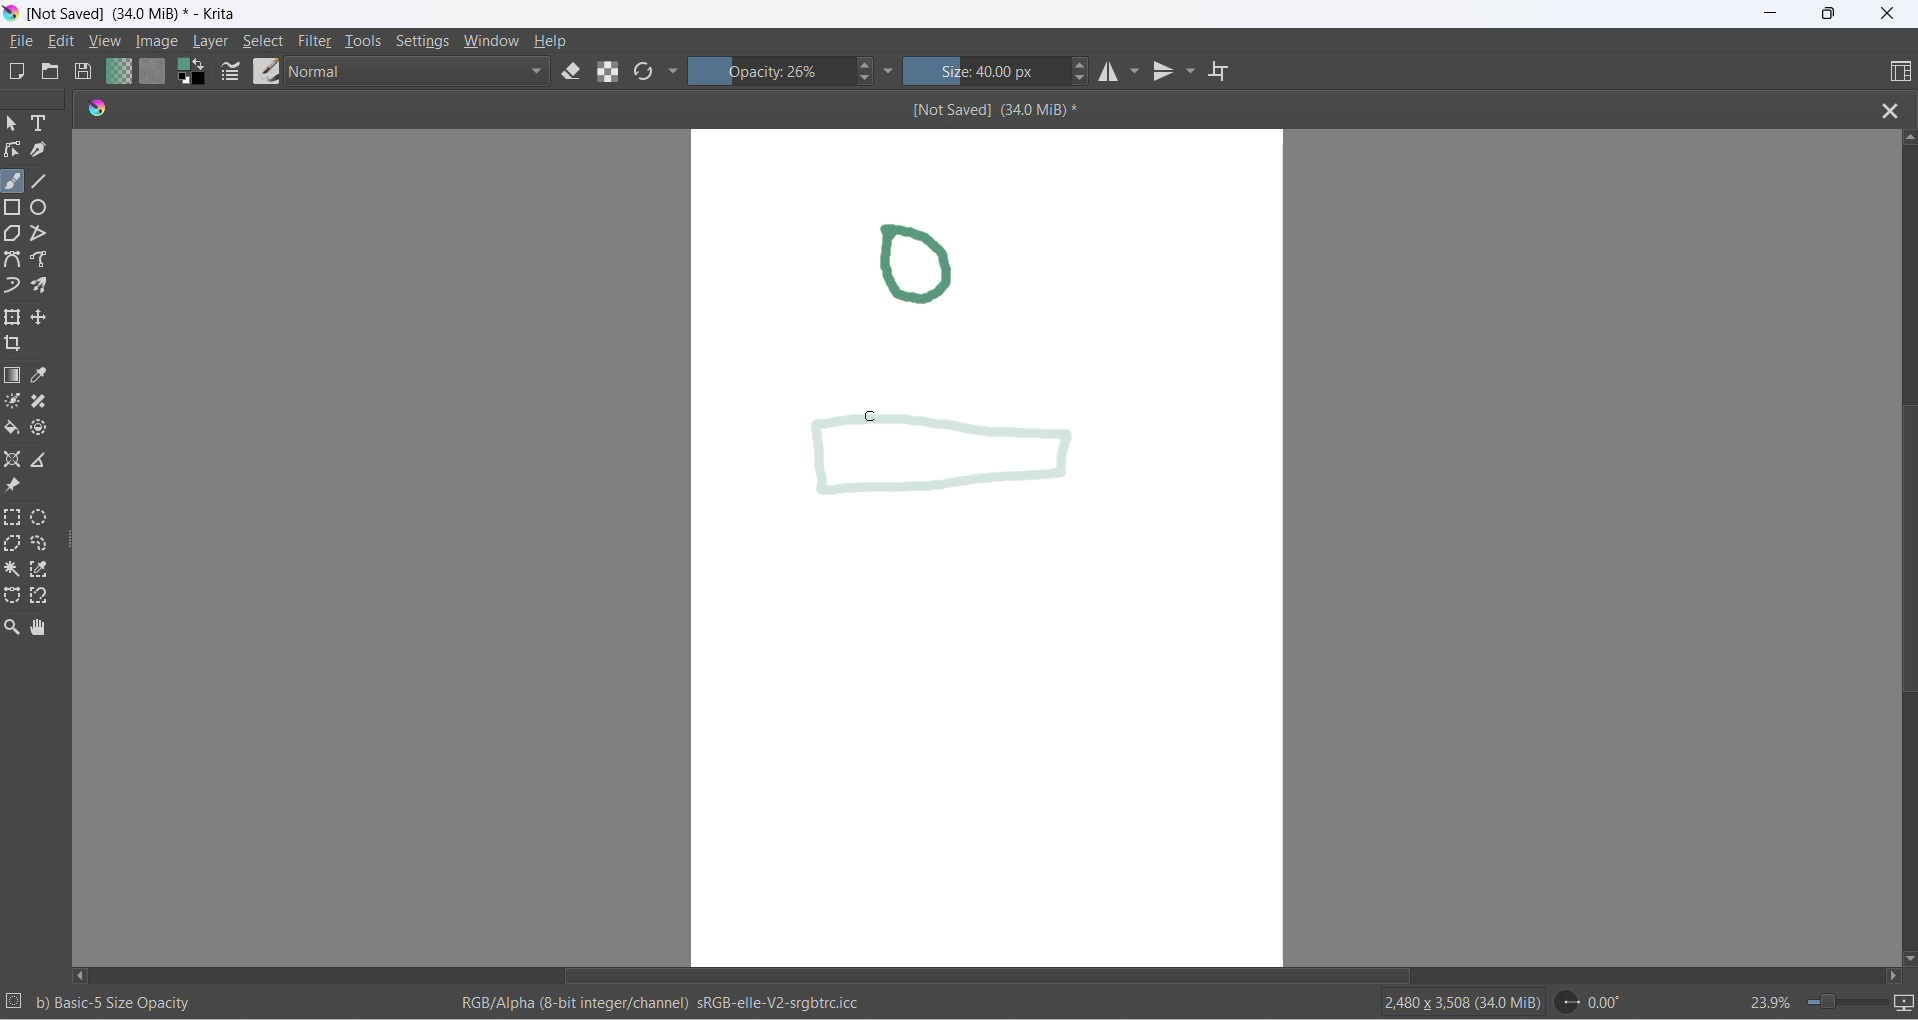 This screenshot has height=1020, width=1918. Describe the element at coordinates (46, 403) in the screenshot. I see `smart patch tool` at that location.